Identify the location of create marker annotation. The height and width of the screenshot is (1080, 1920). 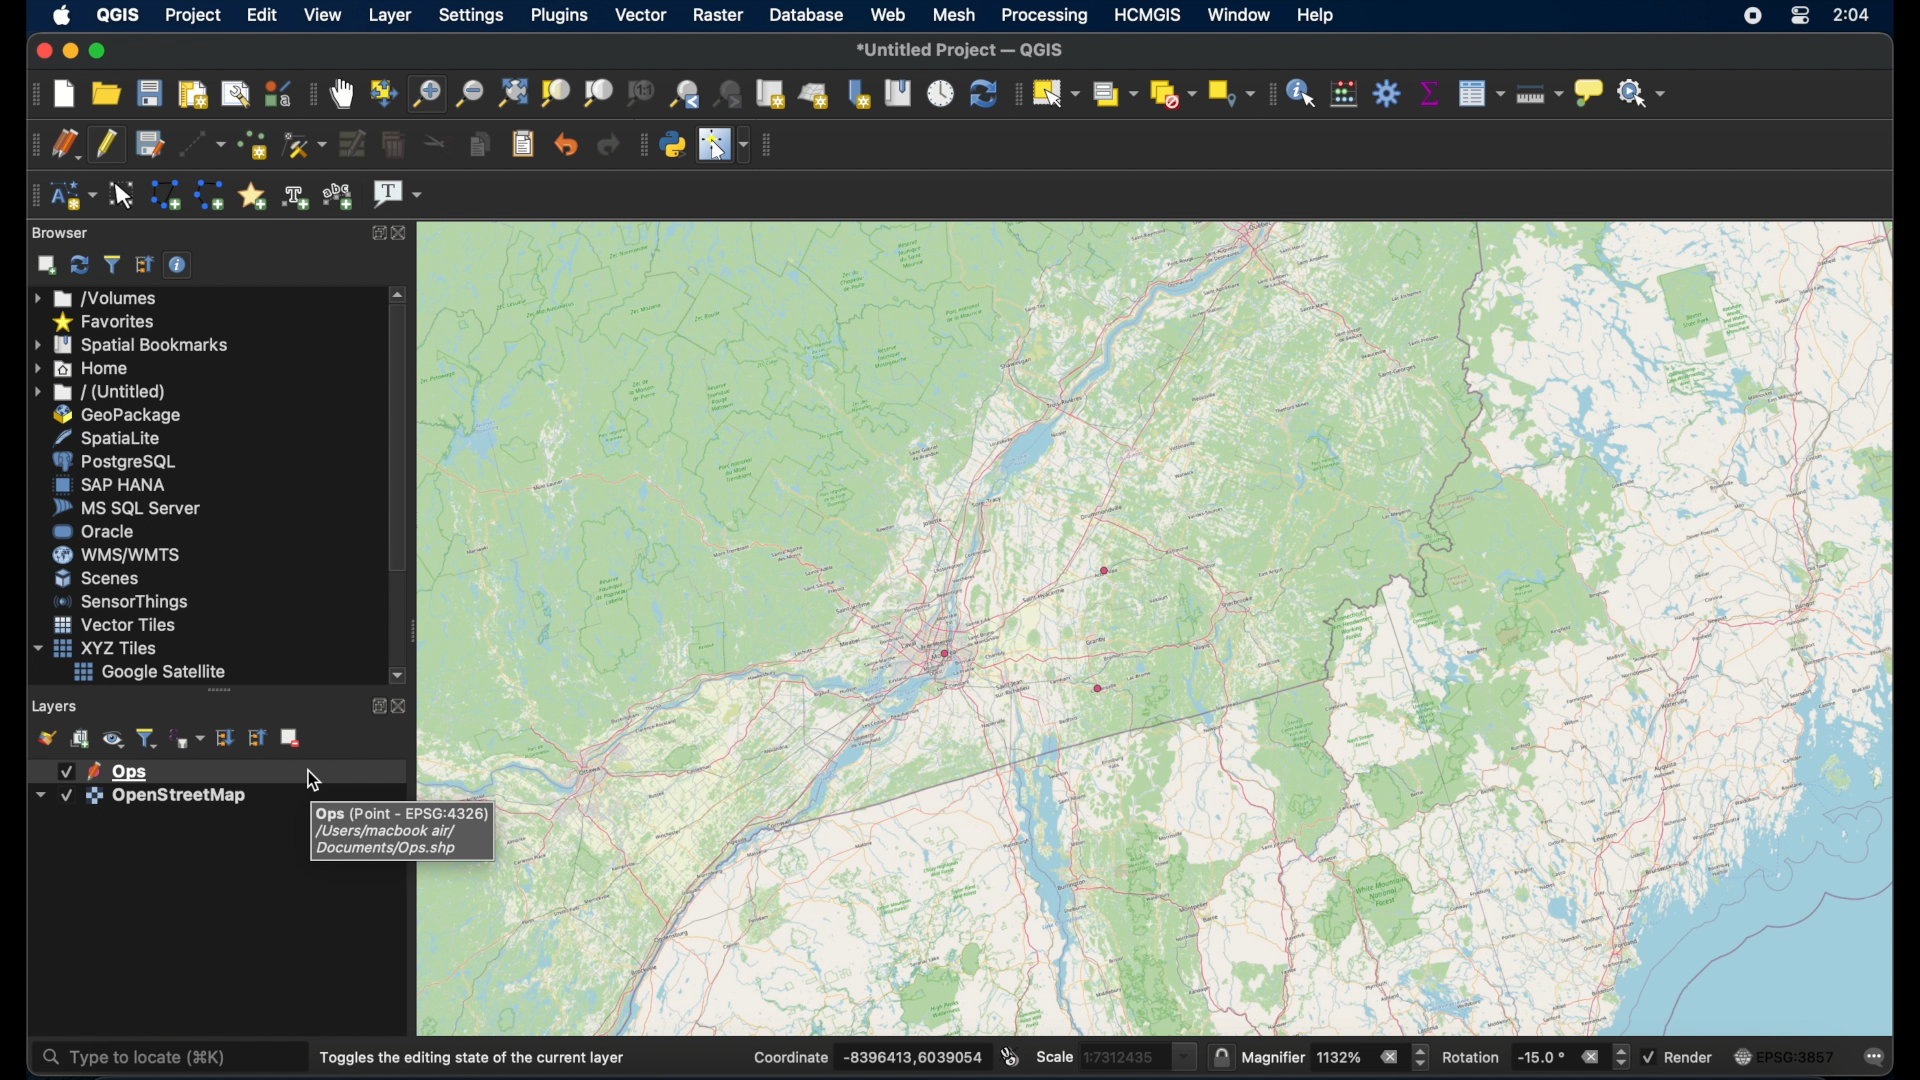
(251, 194).